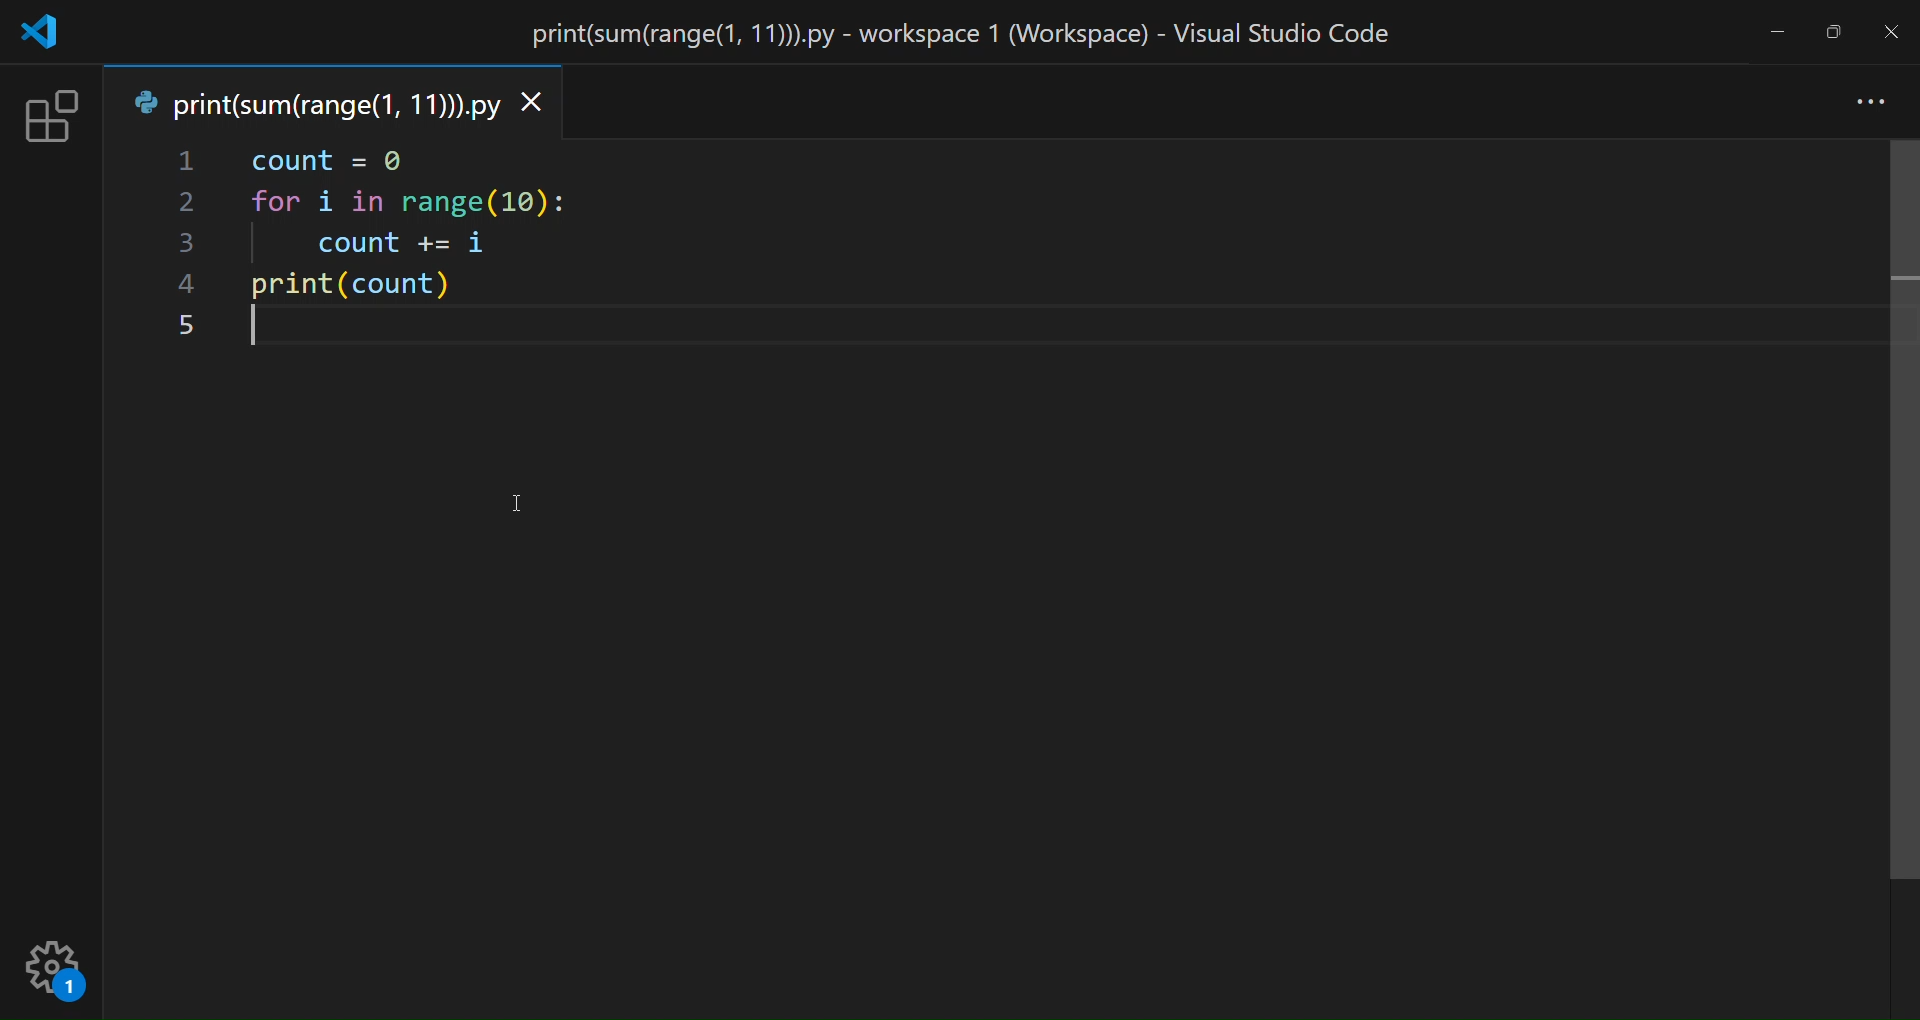  I want to click on tab name, so click(312, 103).